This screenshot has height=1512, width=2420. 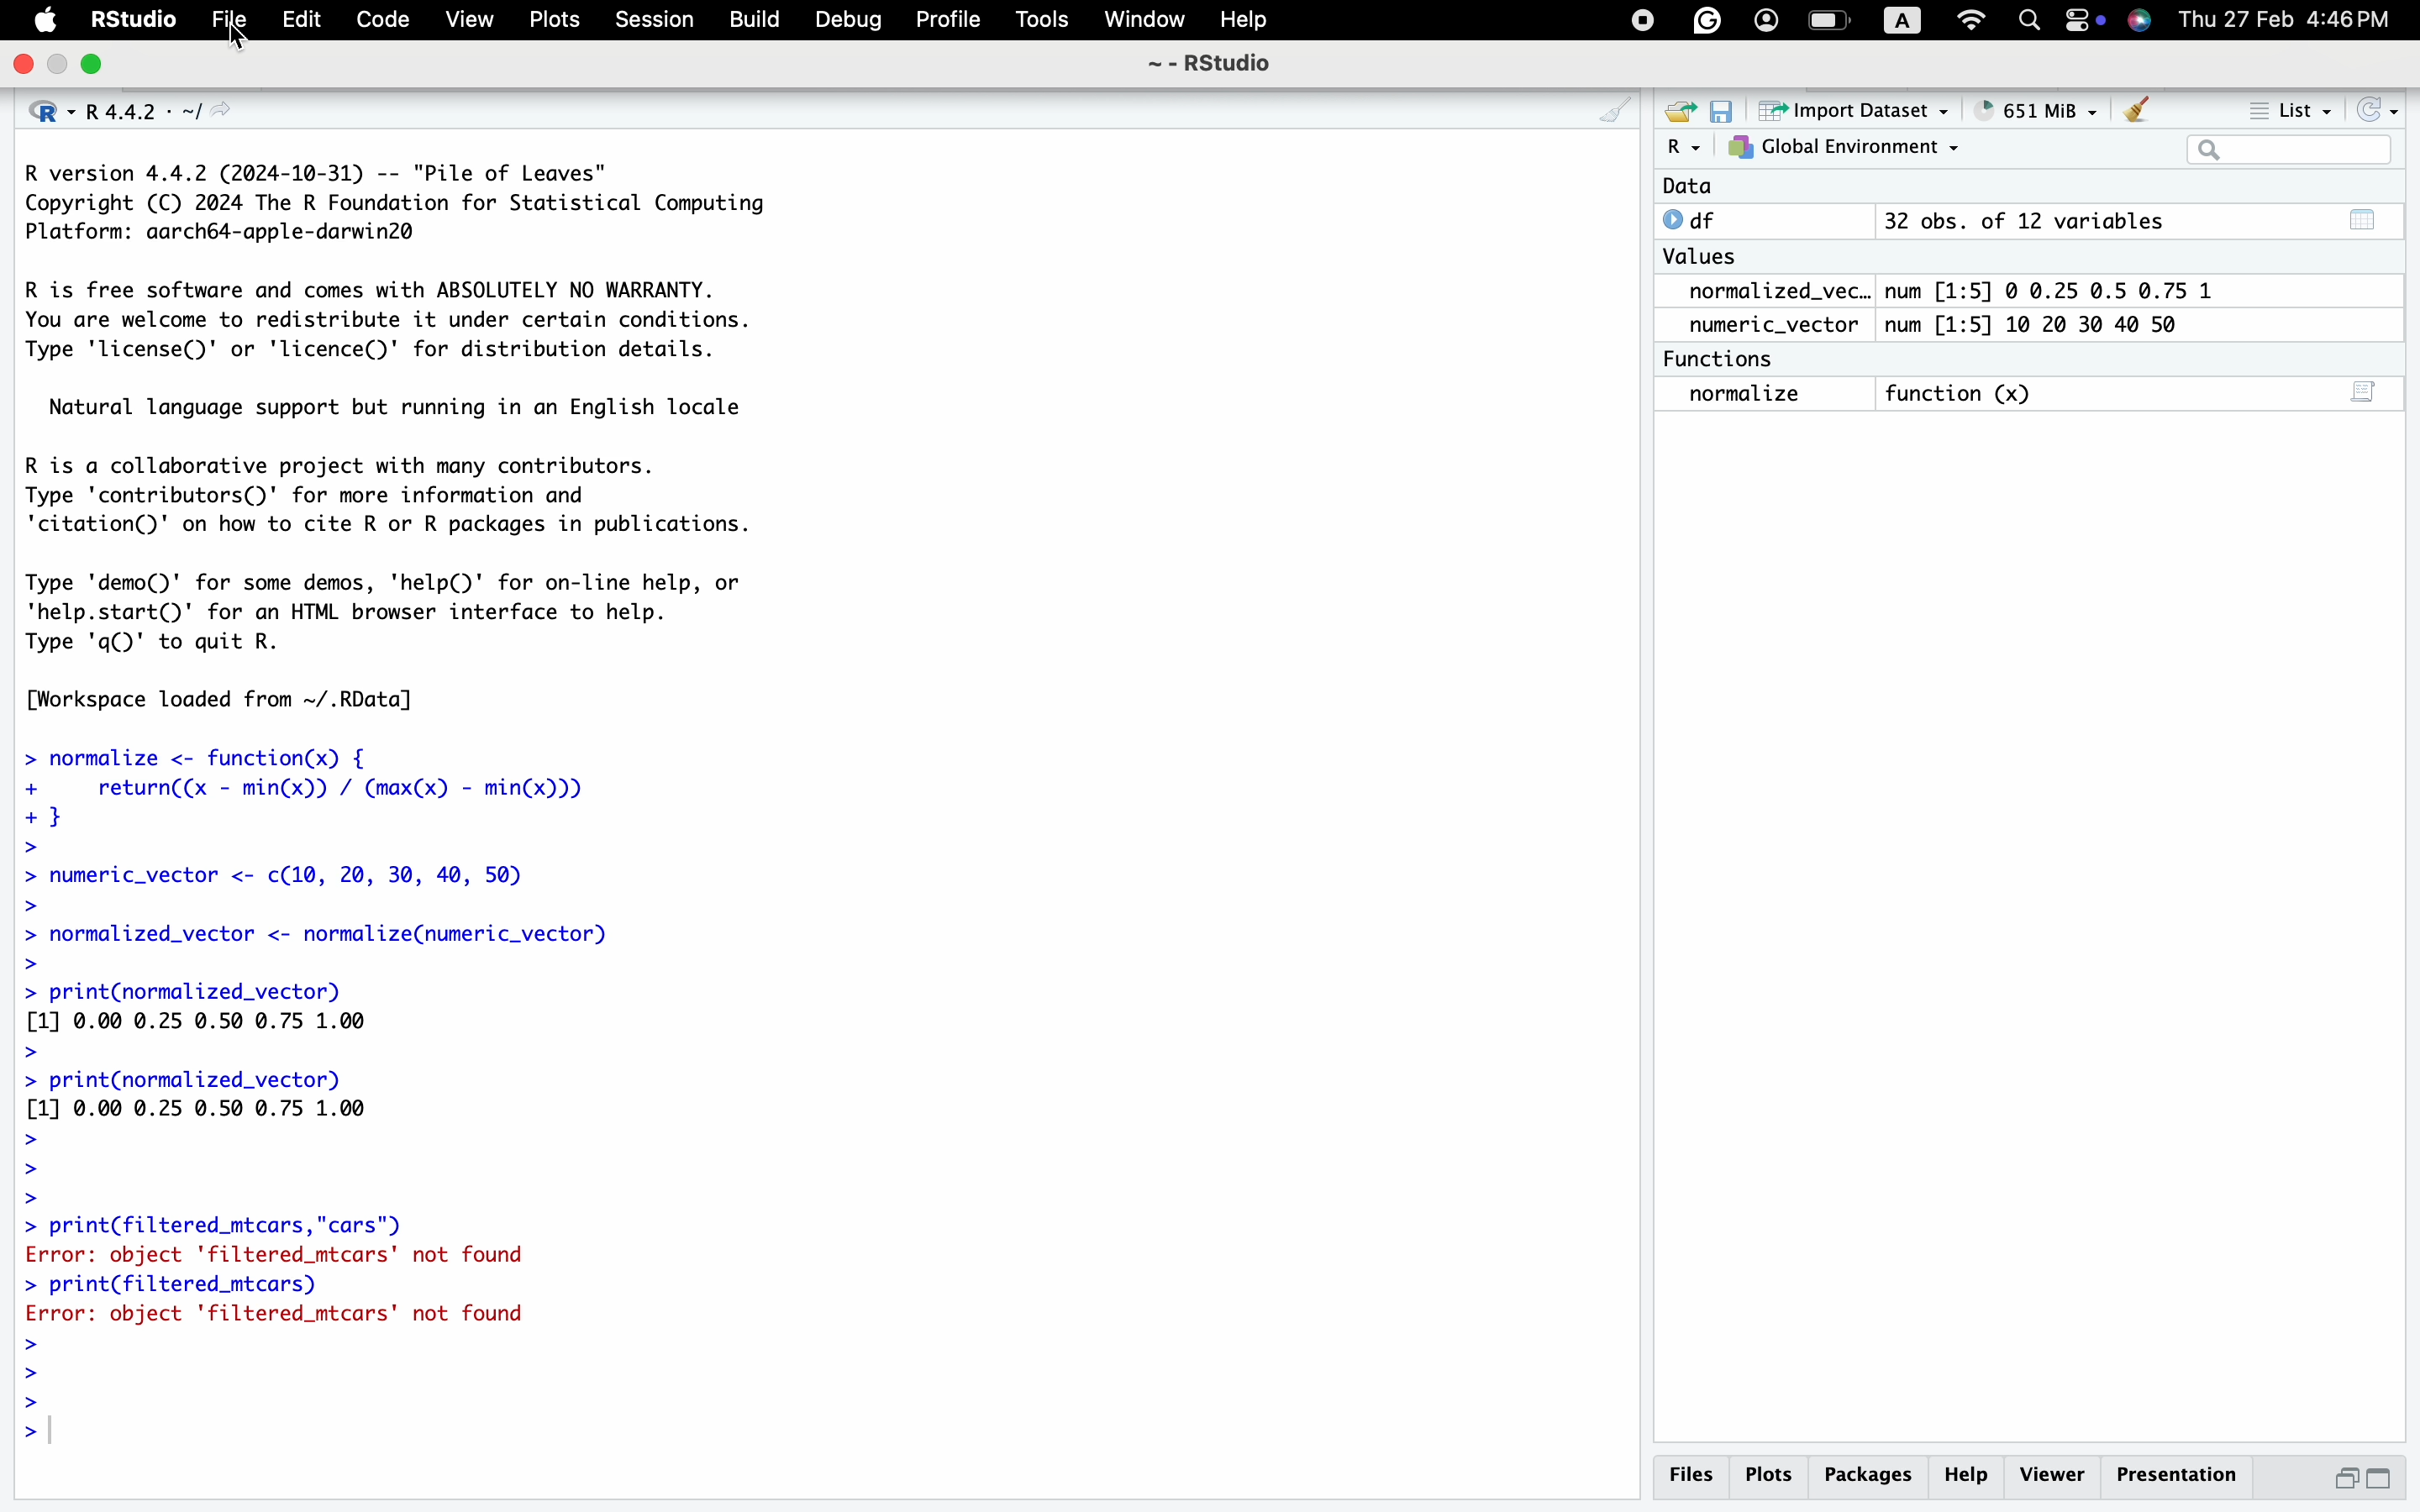 I want to click on © df 32 obs. of 12 variables, so click(x=2011, y=220).